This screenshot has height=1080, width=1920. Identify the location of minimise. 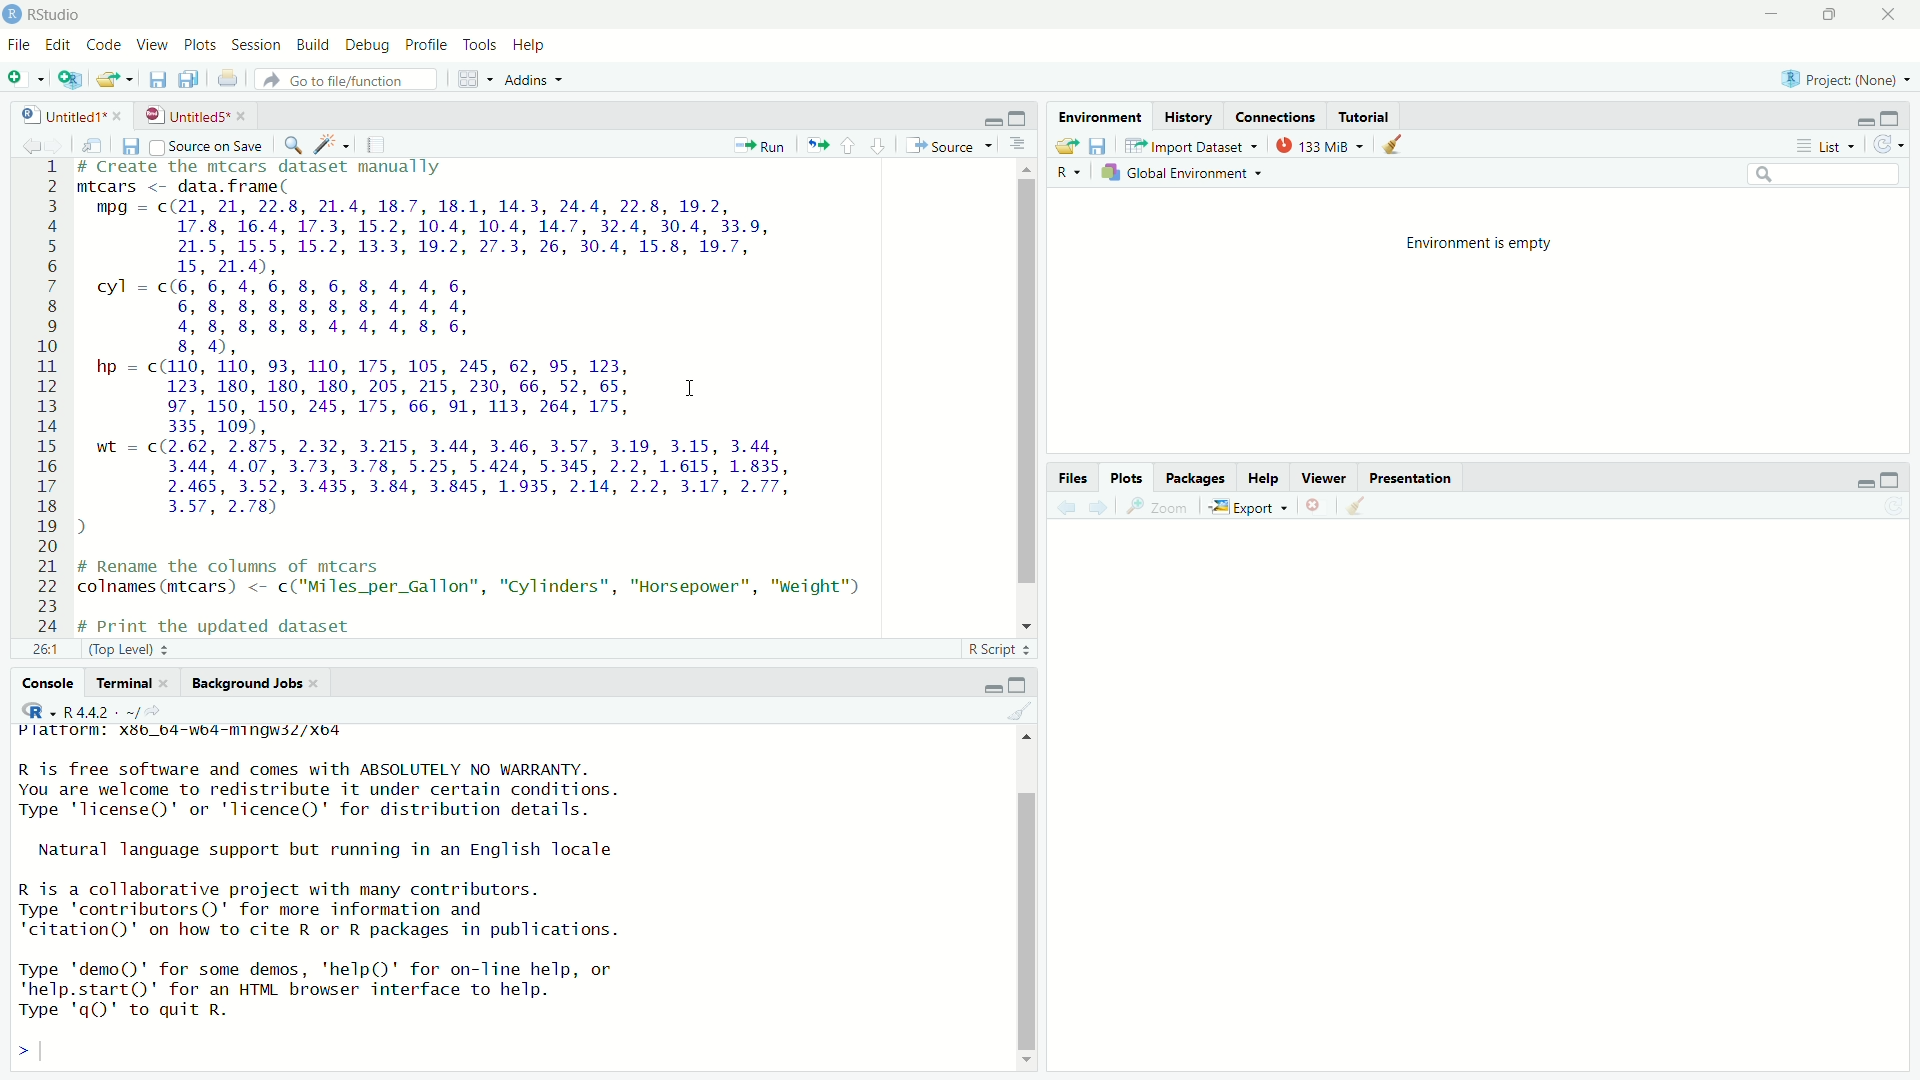
(1856, 117).